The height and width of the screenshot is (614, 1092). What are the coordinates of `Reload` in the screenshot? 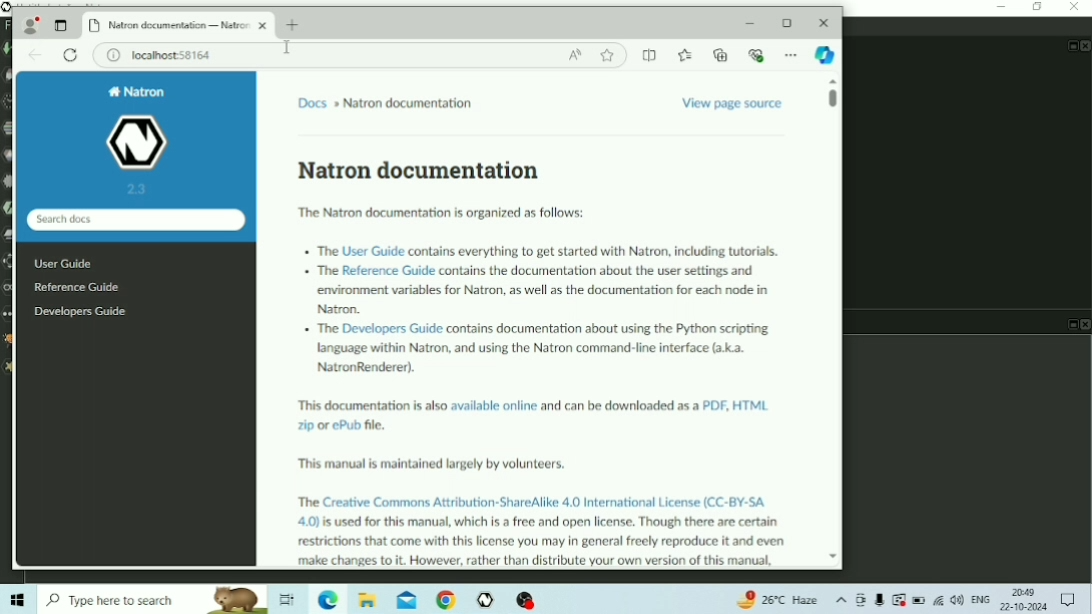 It's located at (71, 56).